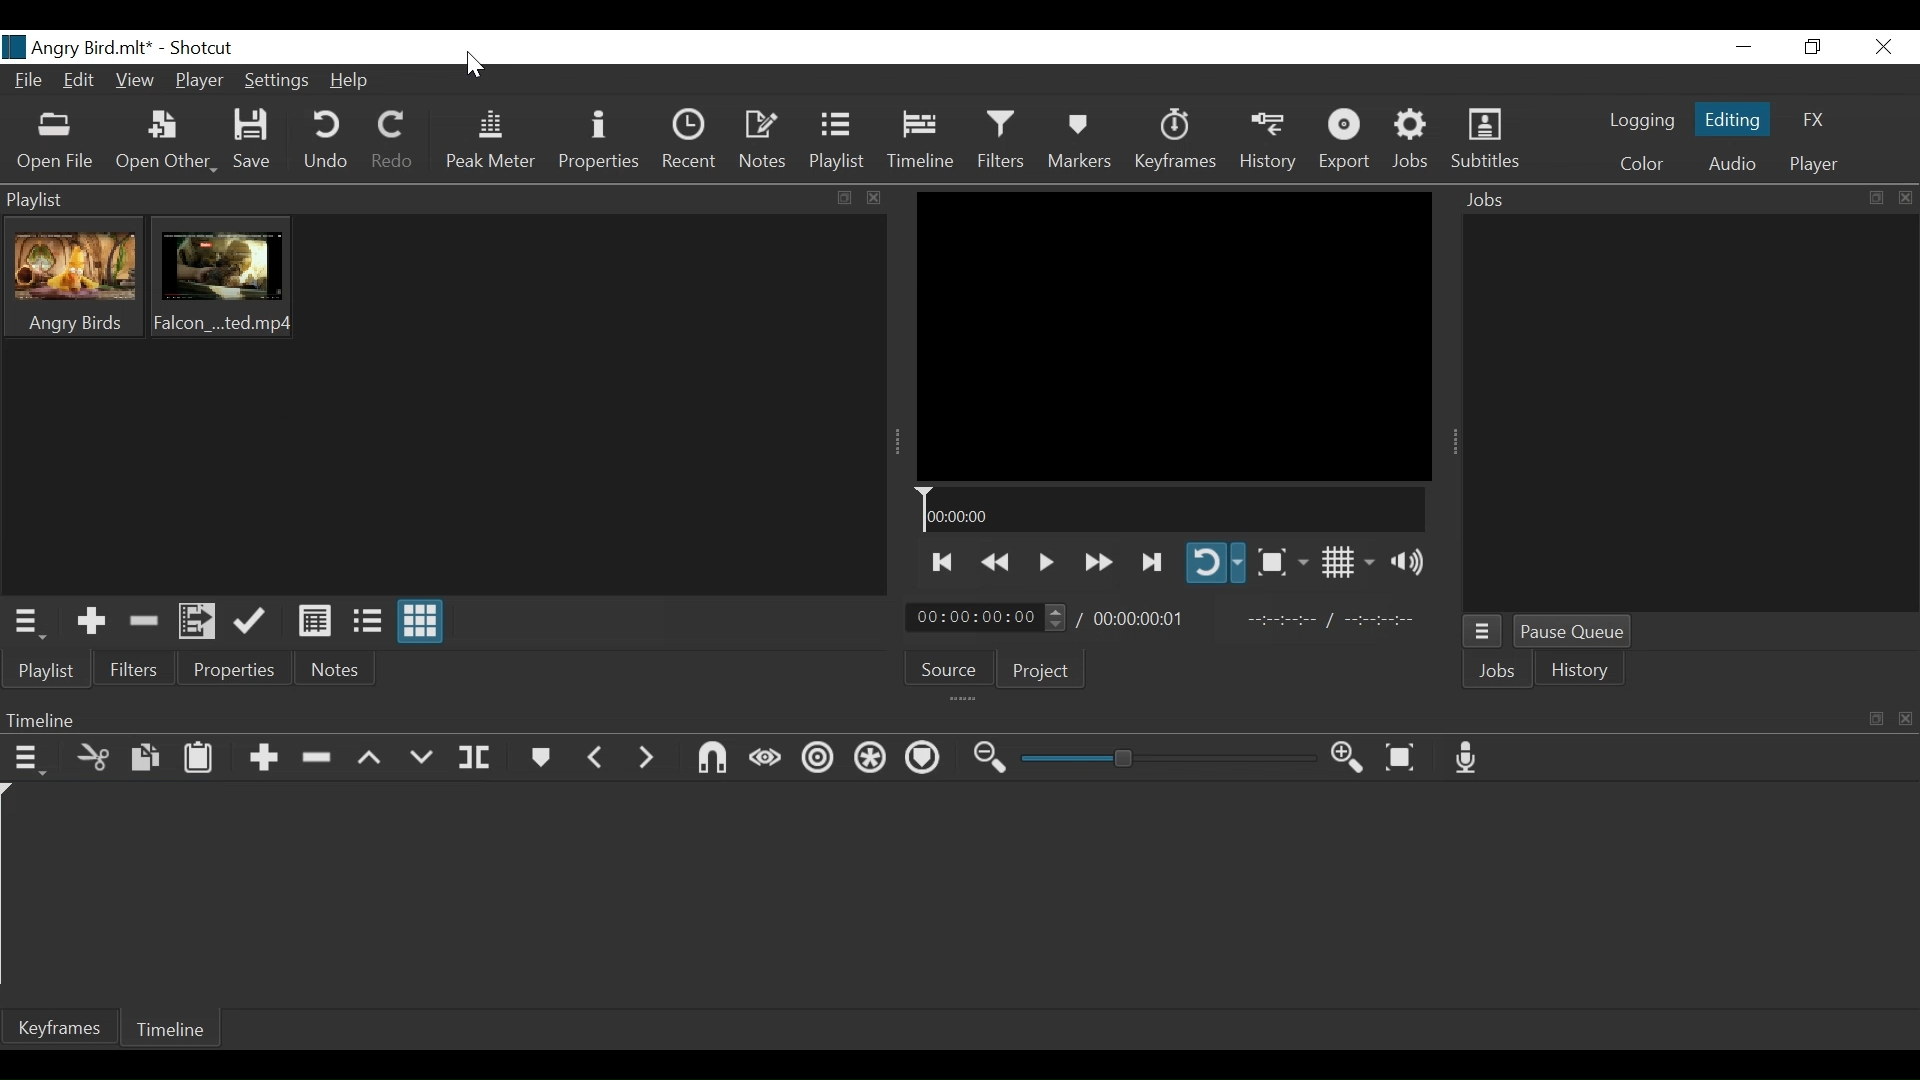  Describe the element at coordinates (93, 758) in the screenshot. I see `Cut` at that location.